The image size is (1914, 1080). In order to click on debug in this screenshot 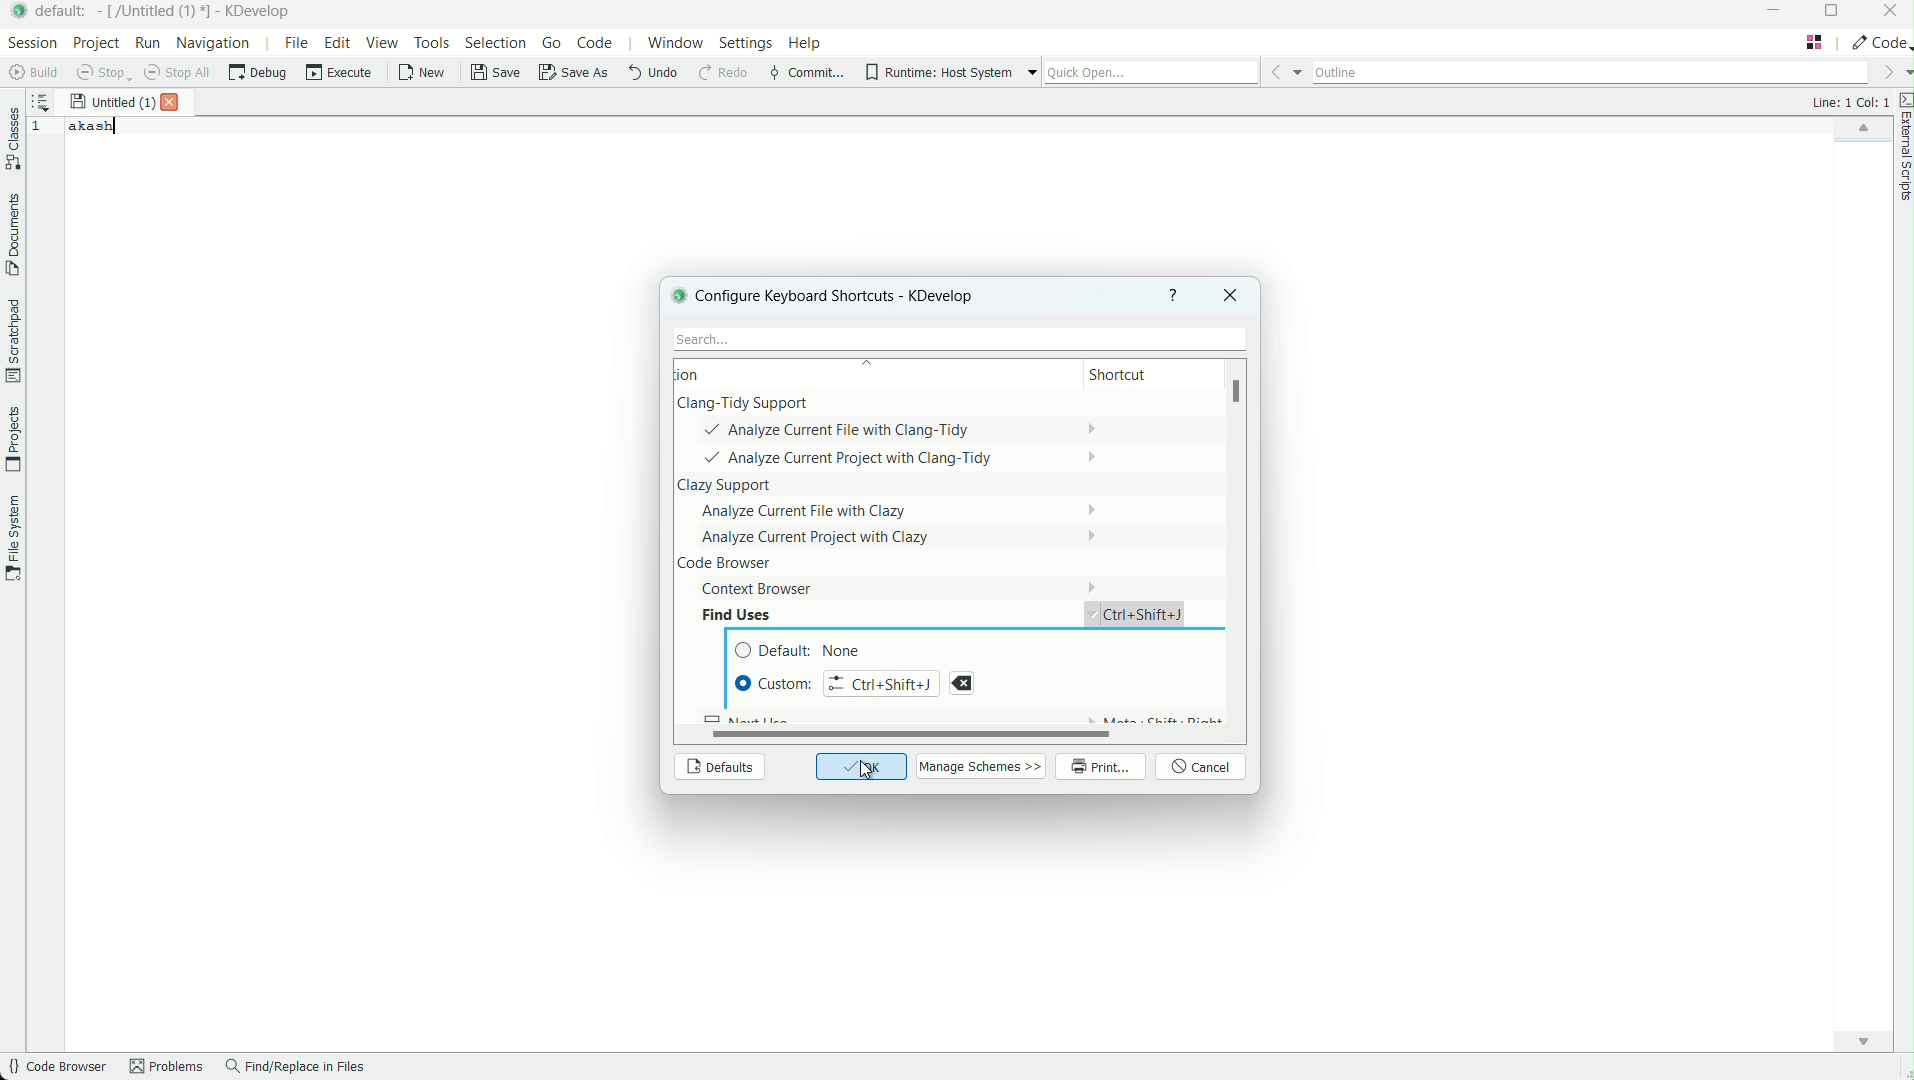, I will do `click(257, 73)`.